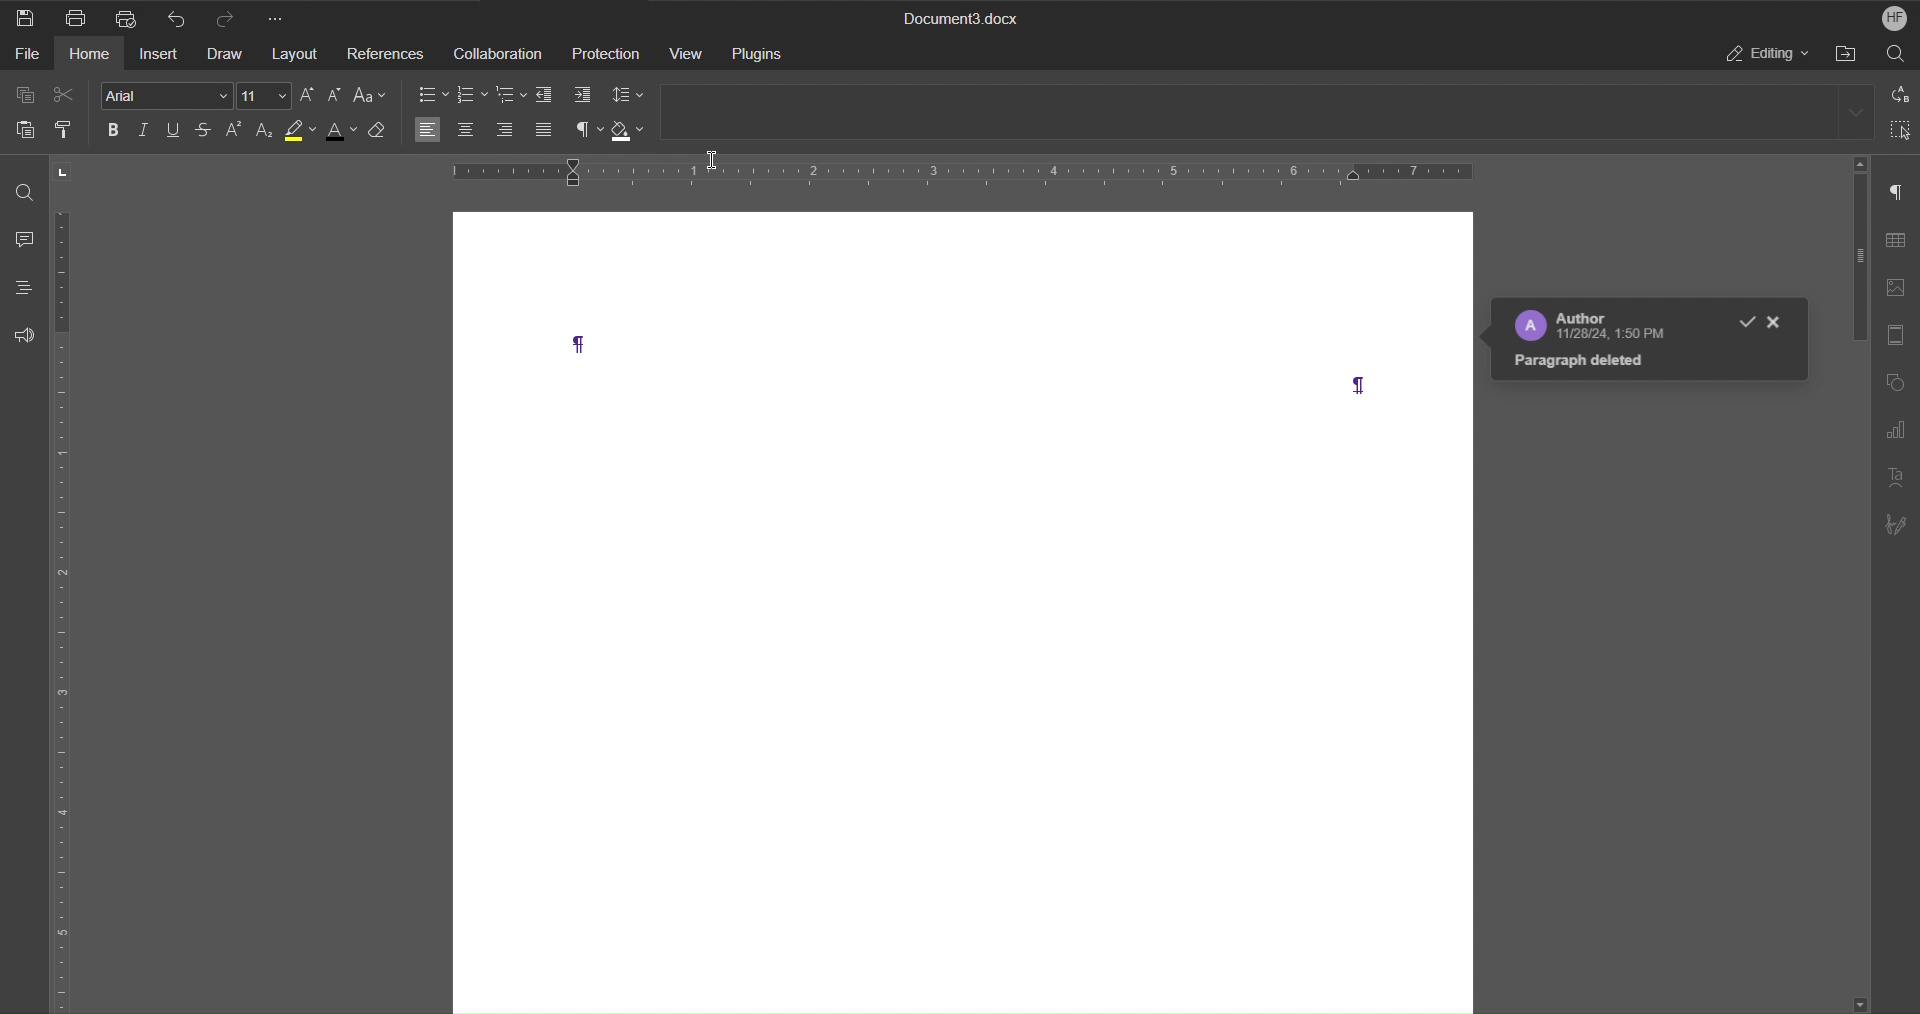 This screenshot has height=1014, width=1920. I want to click on Paragraph Deleted, so click(1642, 367).